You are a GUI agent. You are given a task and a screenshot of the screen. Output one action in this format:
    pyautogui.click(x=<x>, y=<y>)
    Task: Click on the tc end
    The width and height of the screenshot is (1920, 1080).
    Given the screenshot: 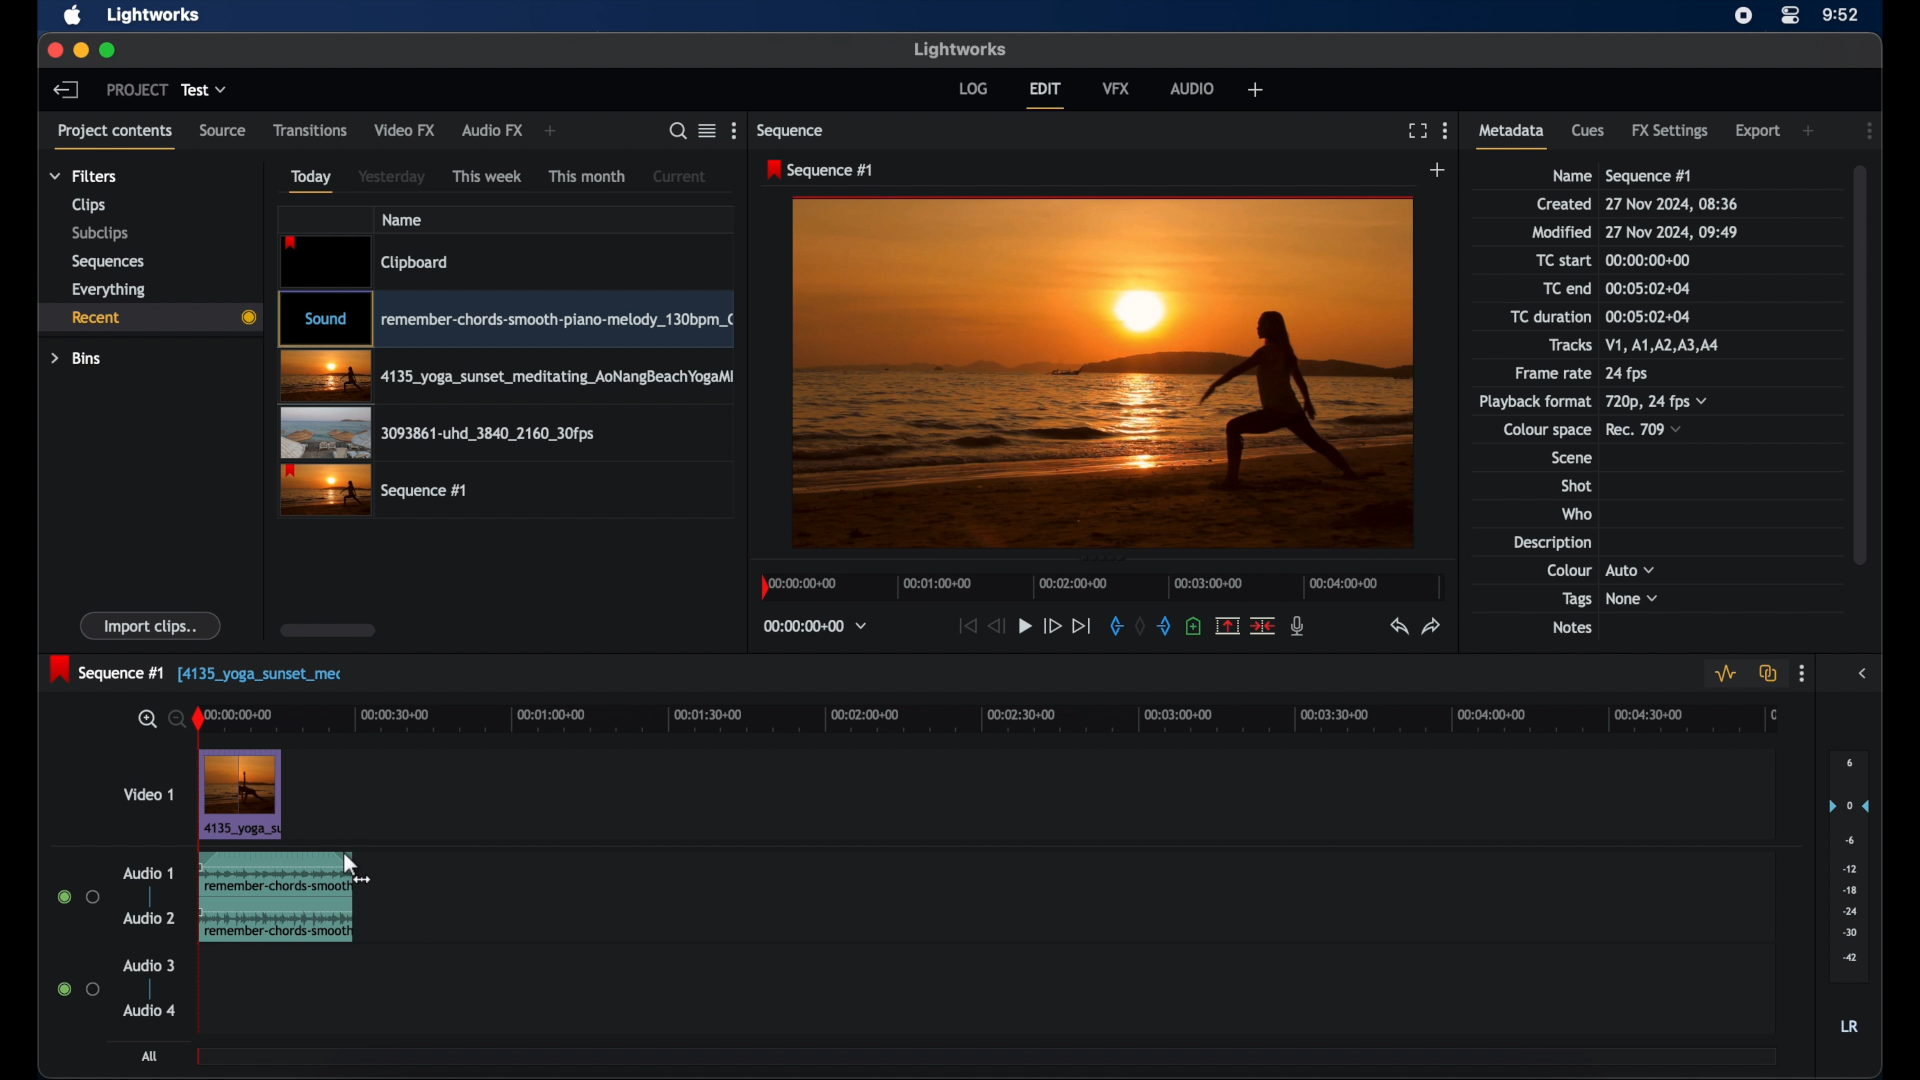 What is the action you would take?
    pyautogui.click(x=1649, y=288)
    